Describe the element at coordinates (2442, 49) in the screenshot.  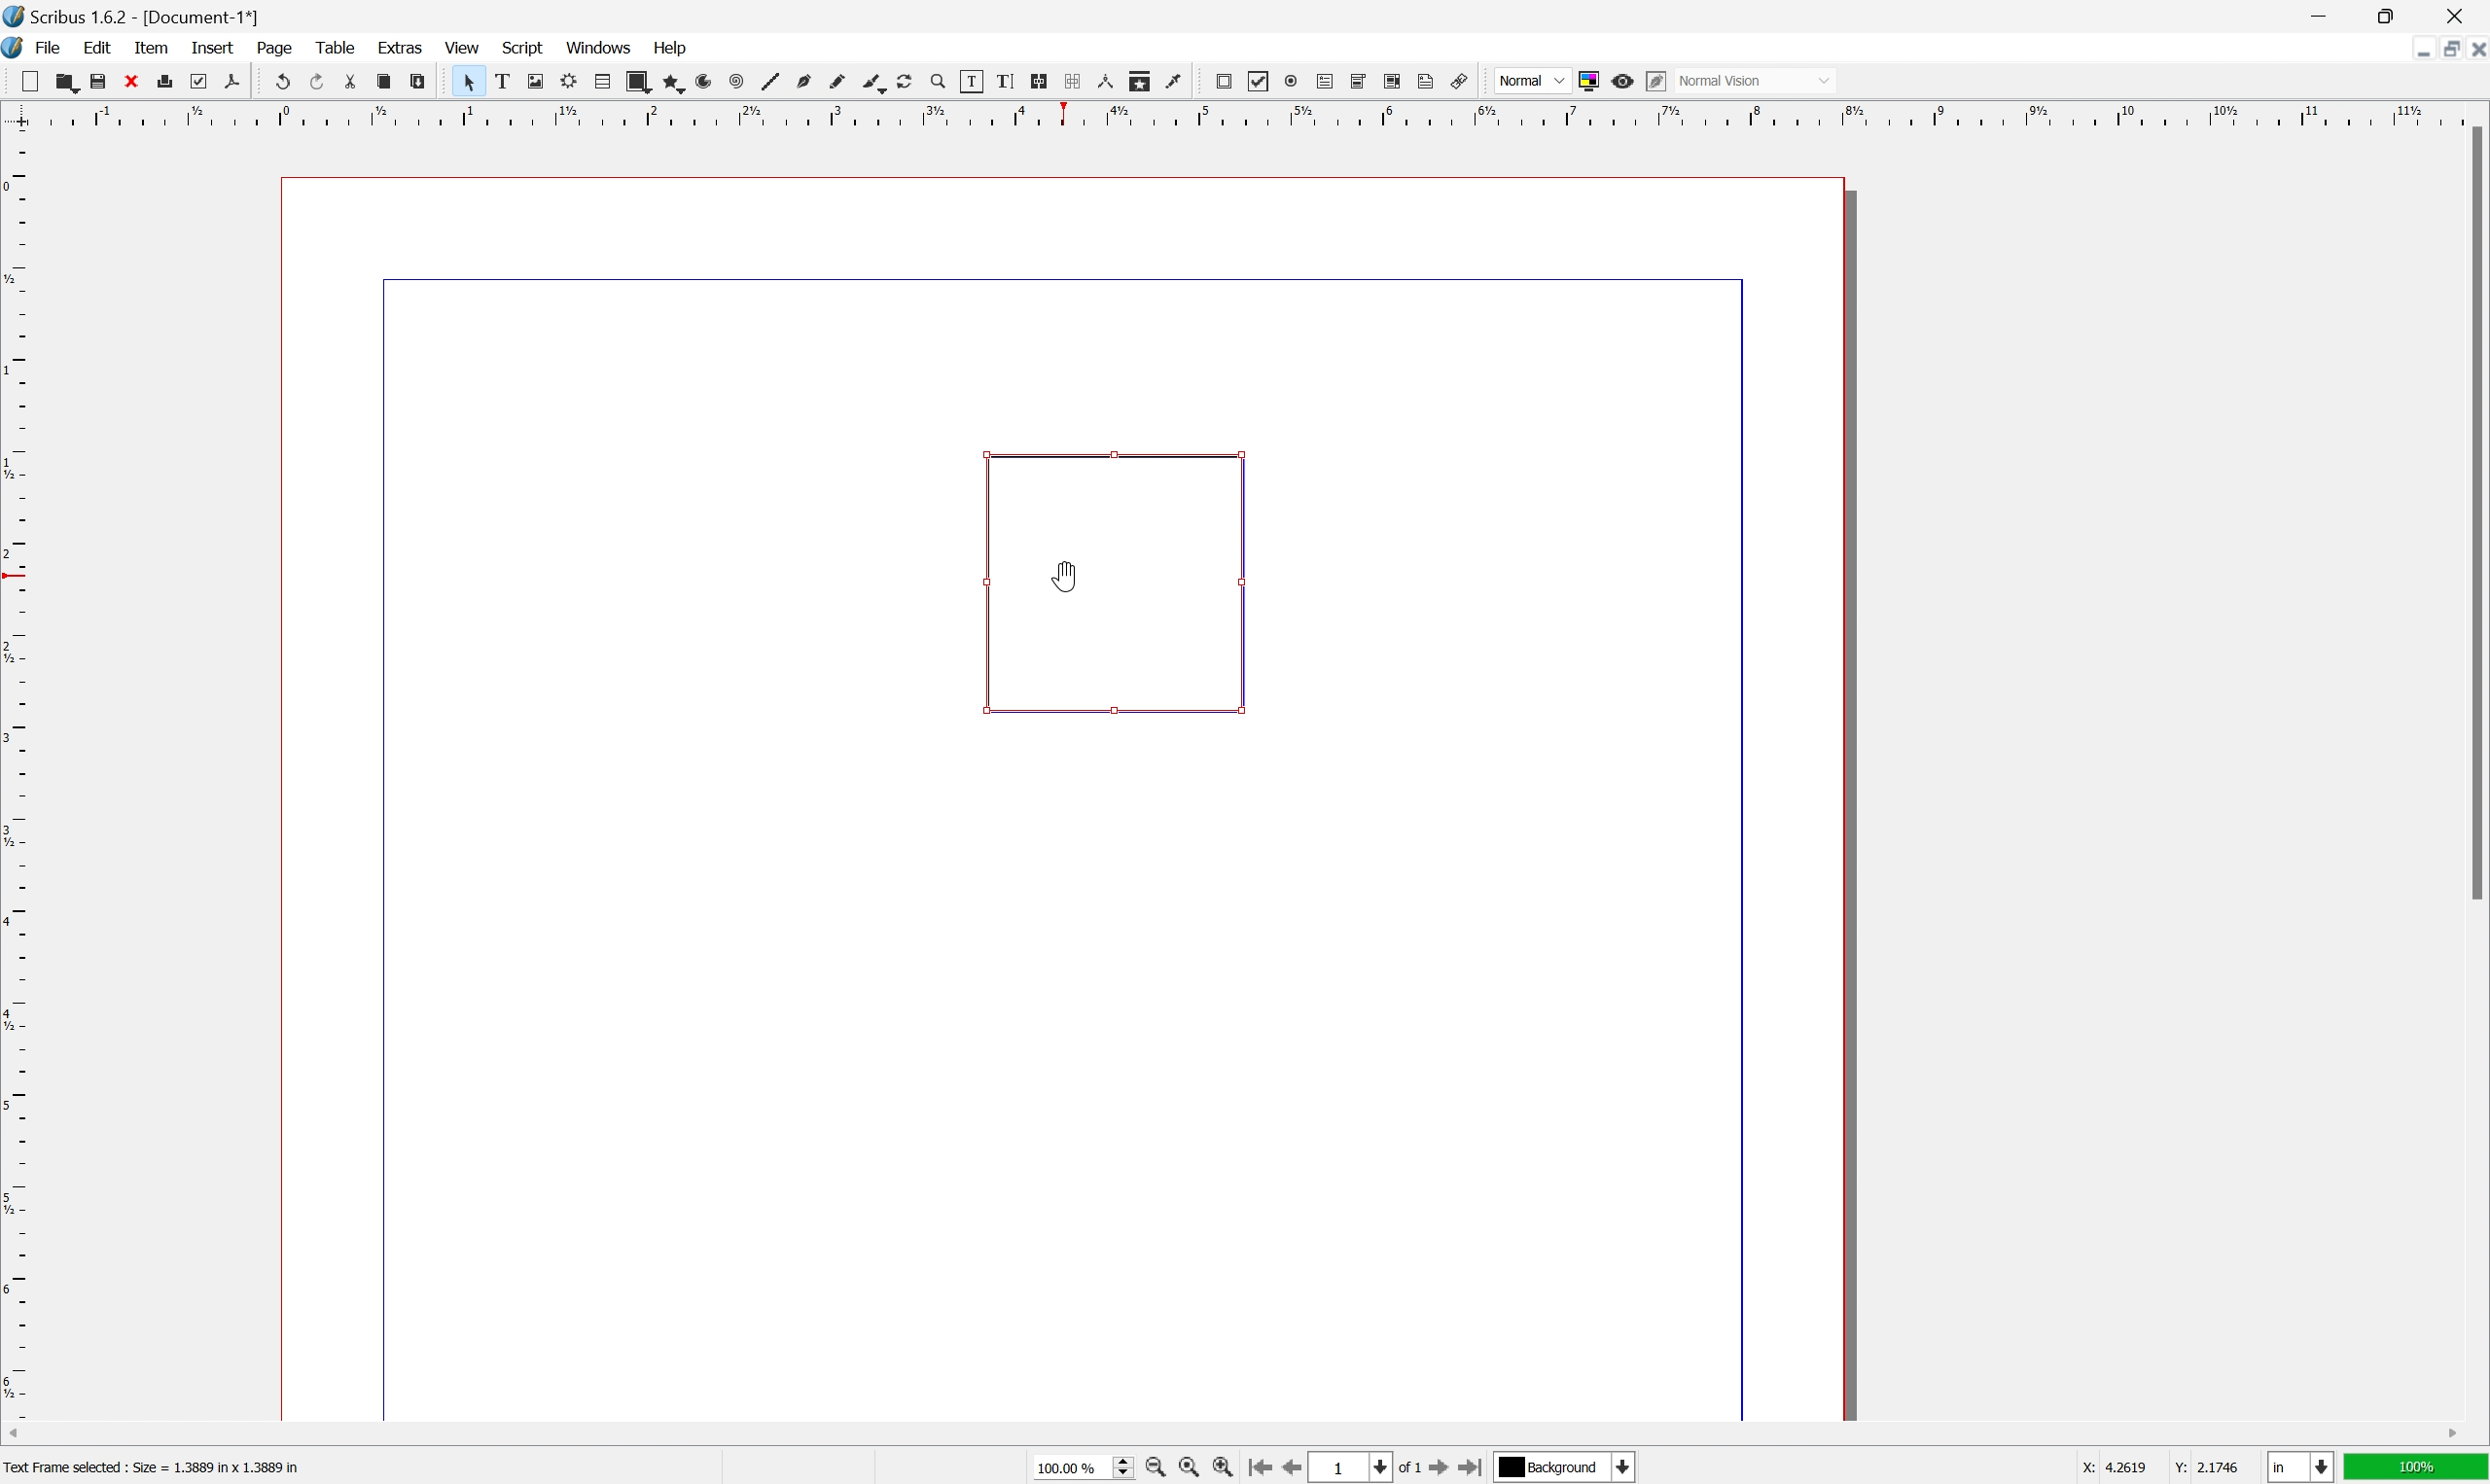
I see `restore down` at that location.